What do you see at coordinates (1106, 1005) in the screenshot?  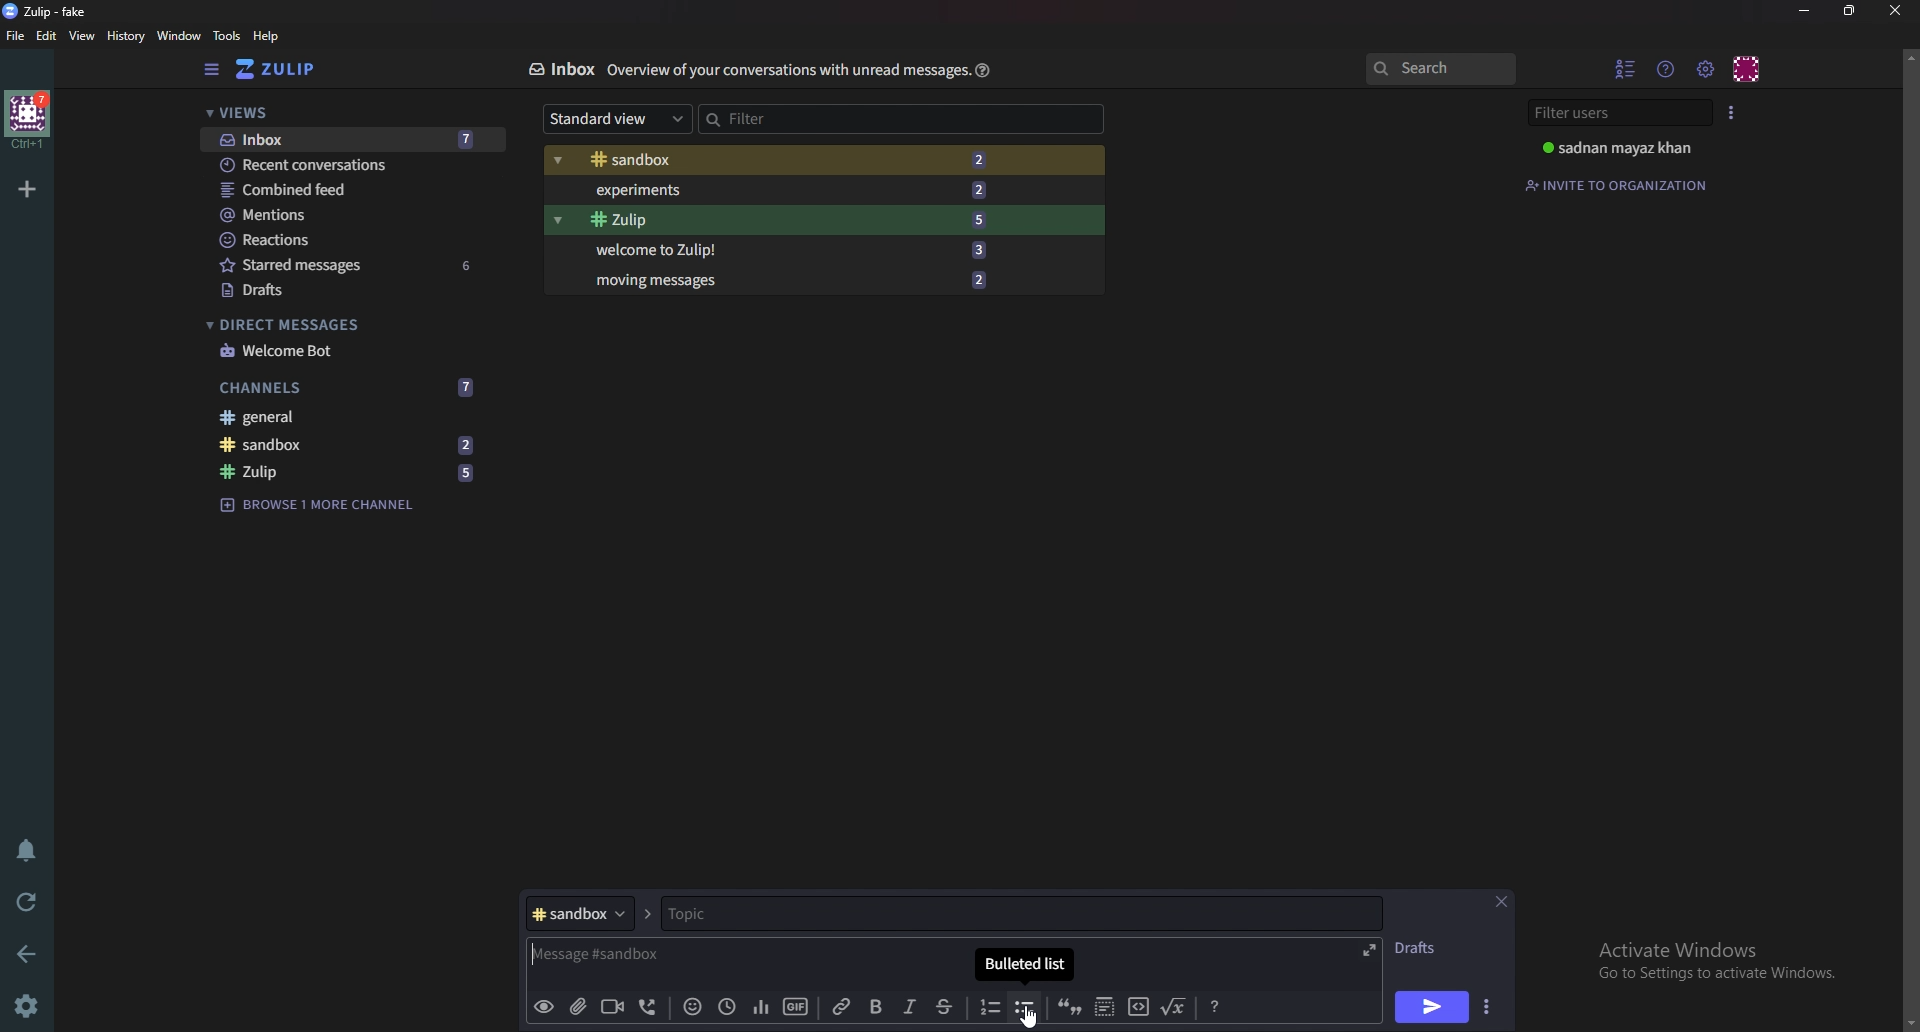 I see `Spoiler` at bounding box center [1106, 1005].